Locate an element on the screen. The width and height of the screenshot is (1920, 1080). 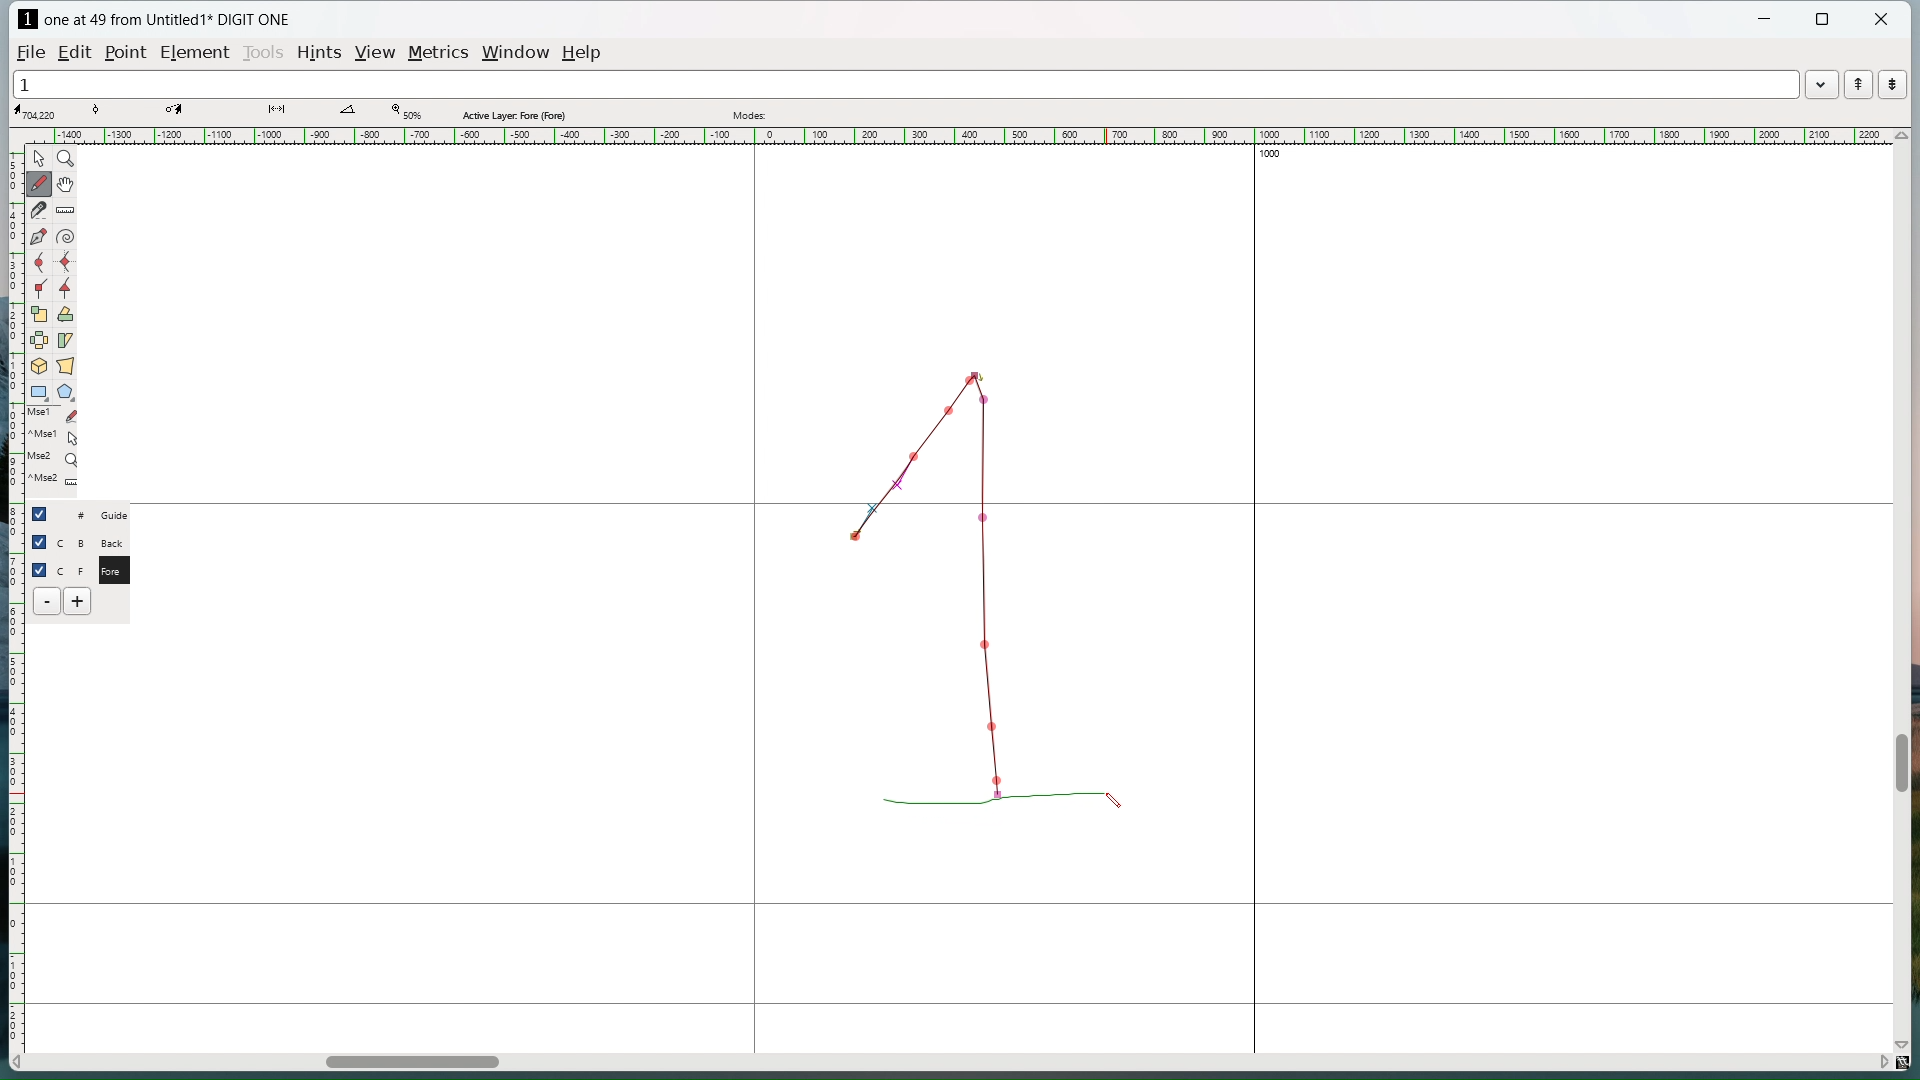
skew selection is located at coordinates (66, 340).